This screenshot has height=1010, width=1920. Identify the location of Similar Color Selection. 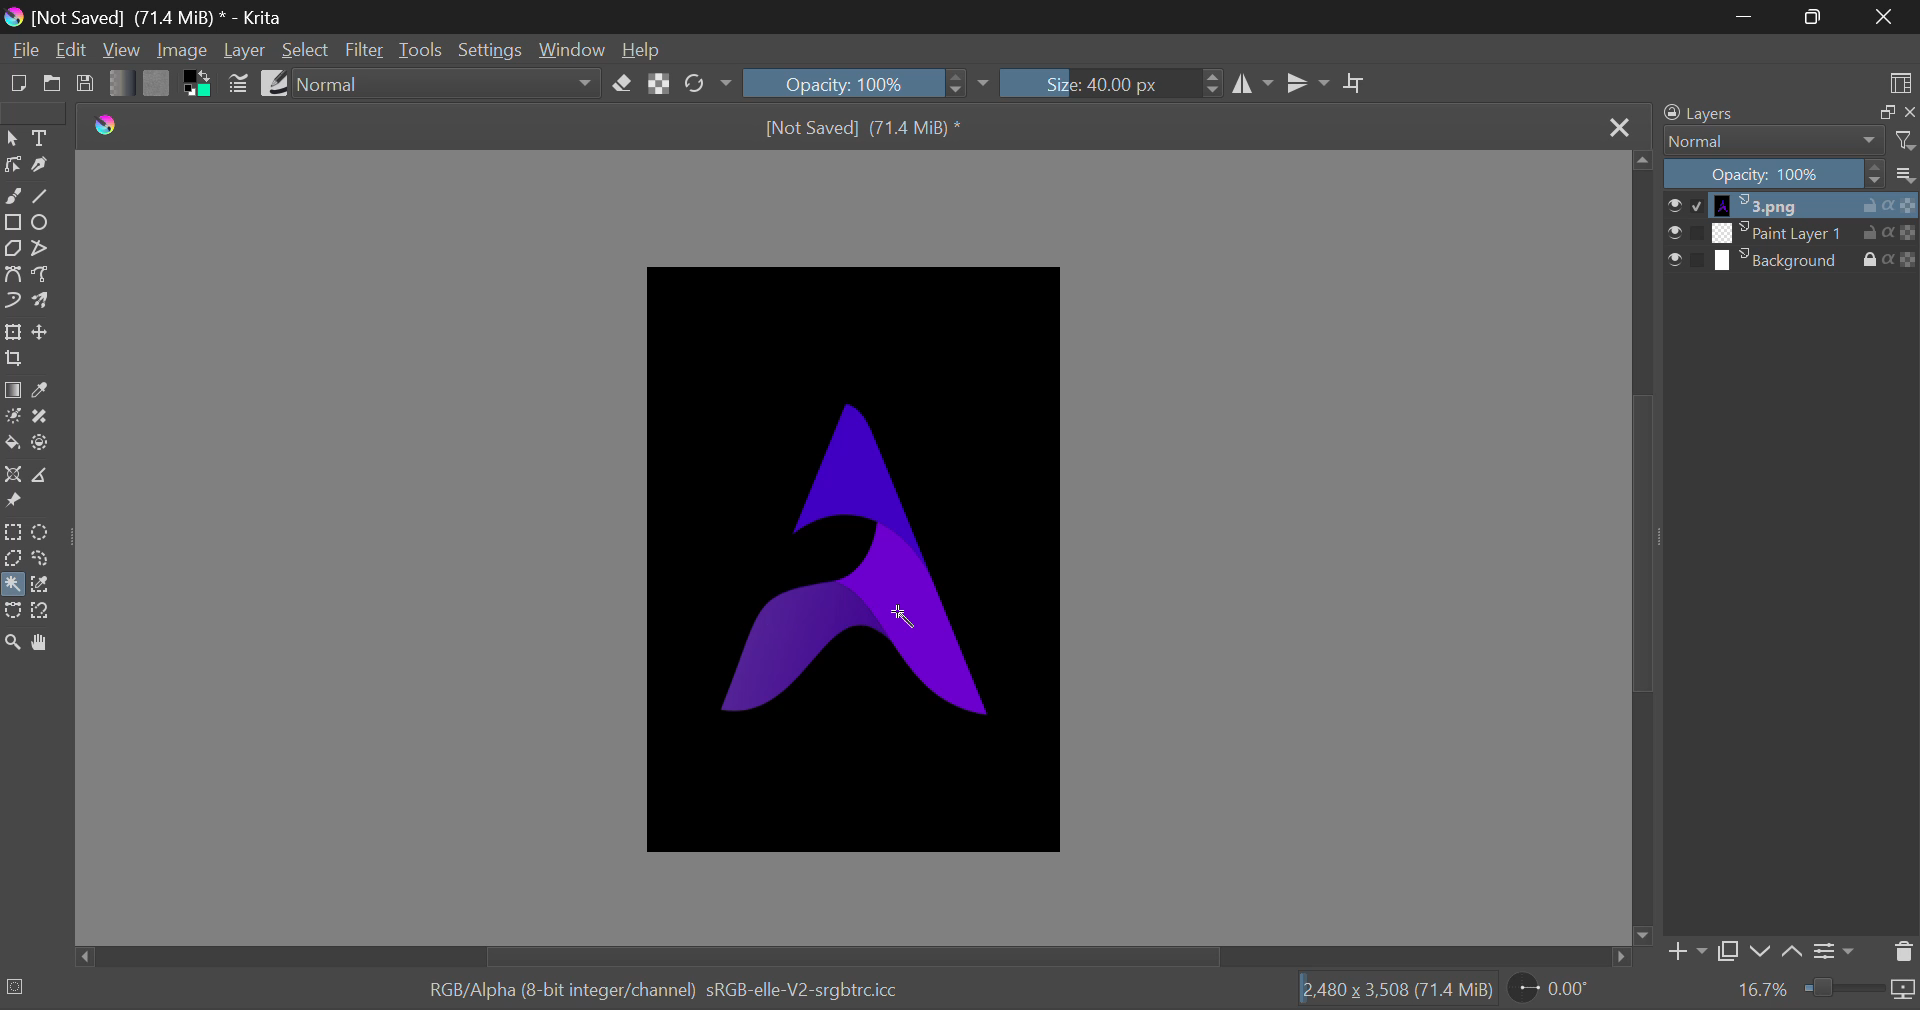
(41, 584).